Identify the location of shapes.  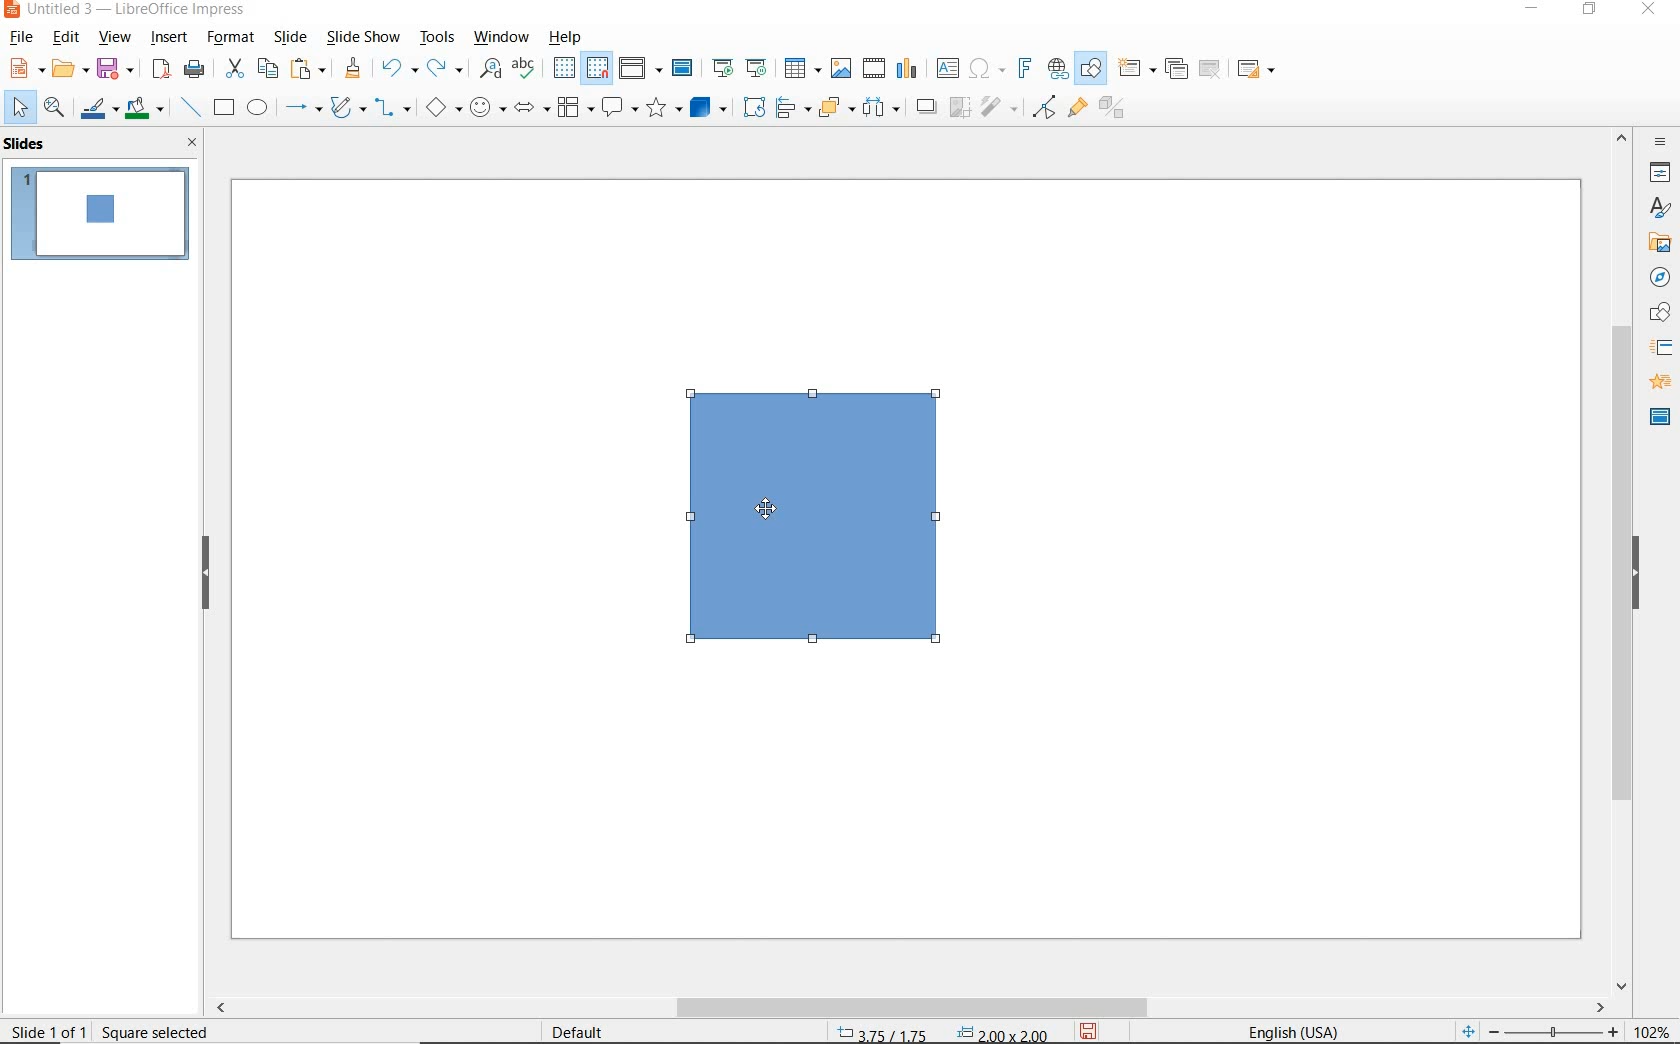
(1656, 313).